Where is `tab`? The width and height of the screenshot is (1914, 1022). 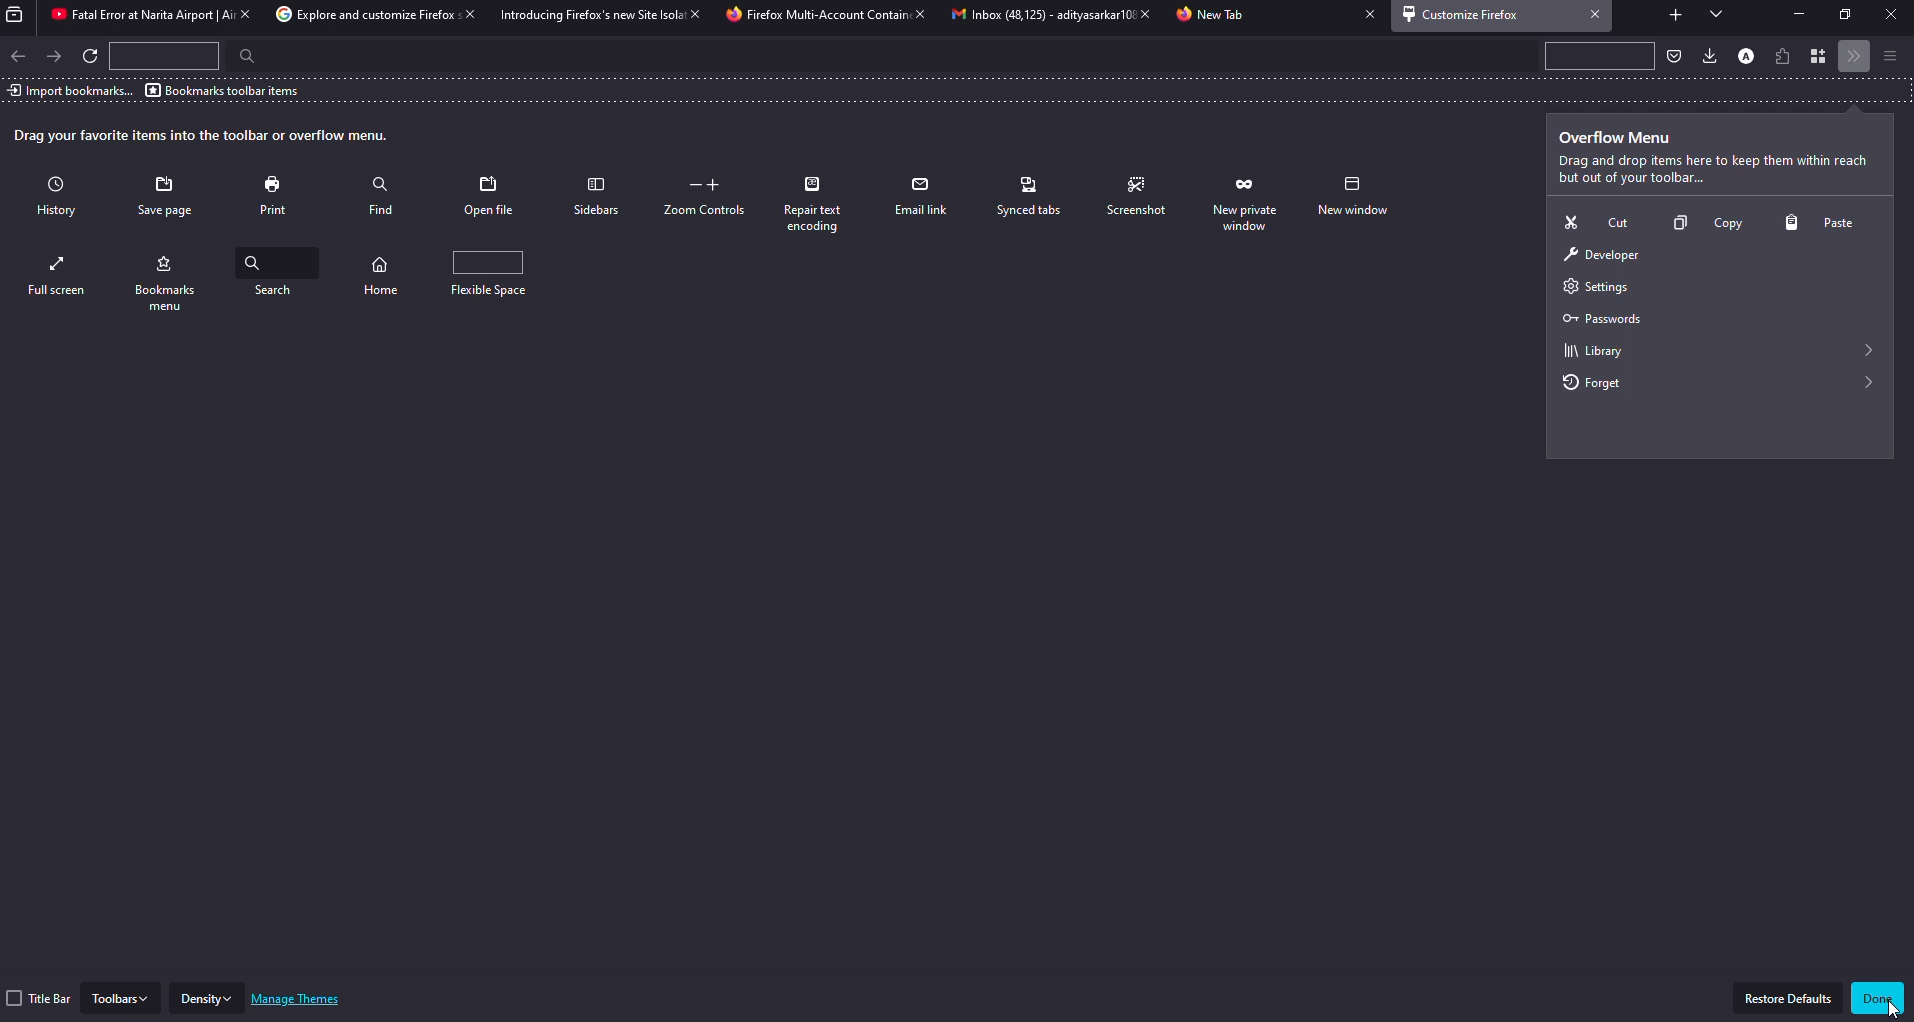 tab is located at coordinates (1214, 16).